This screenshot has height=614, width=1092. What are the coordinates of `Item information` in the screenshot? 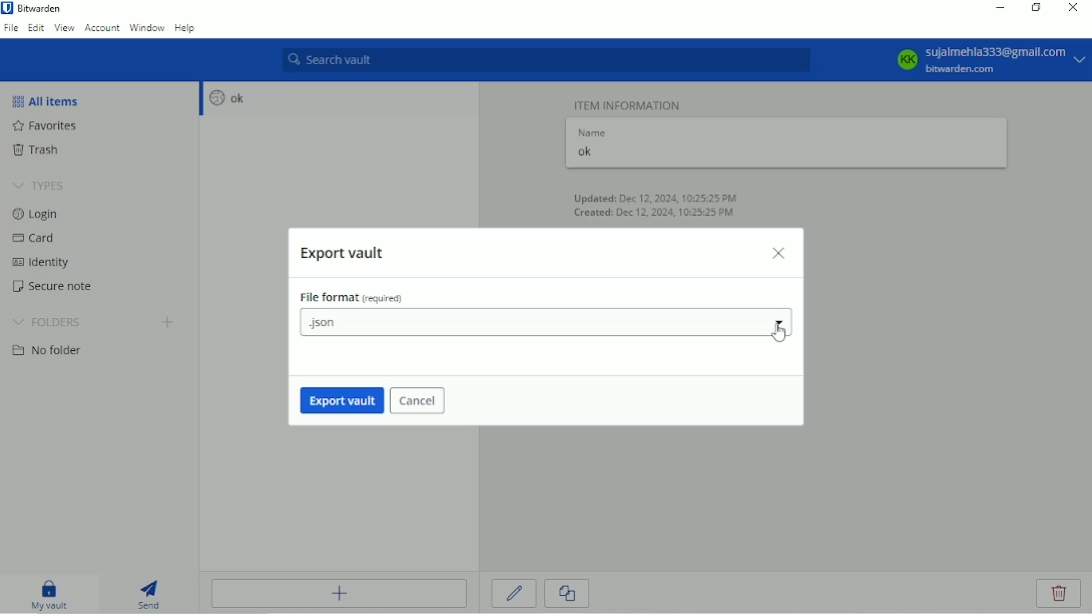 It's located at (629, 103).